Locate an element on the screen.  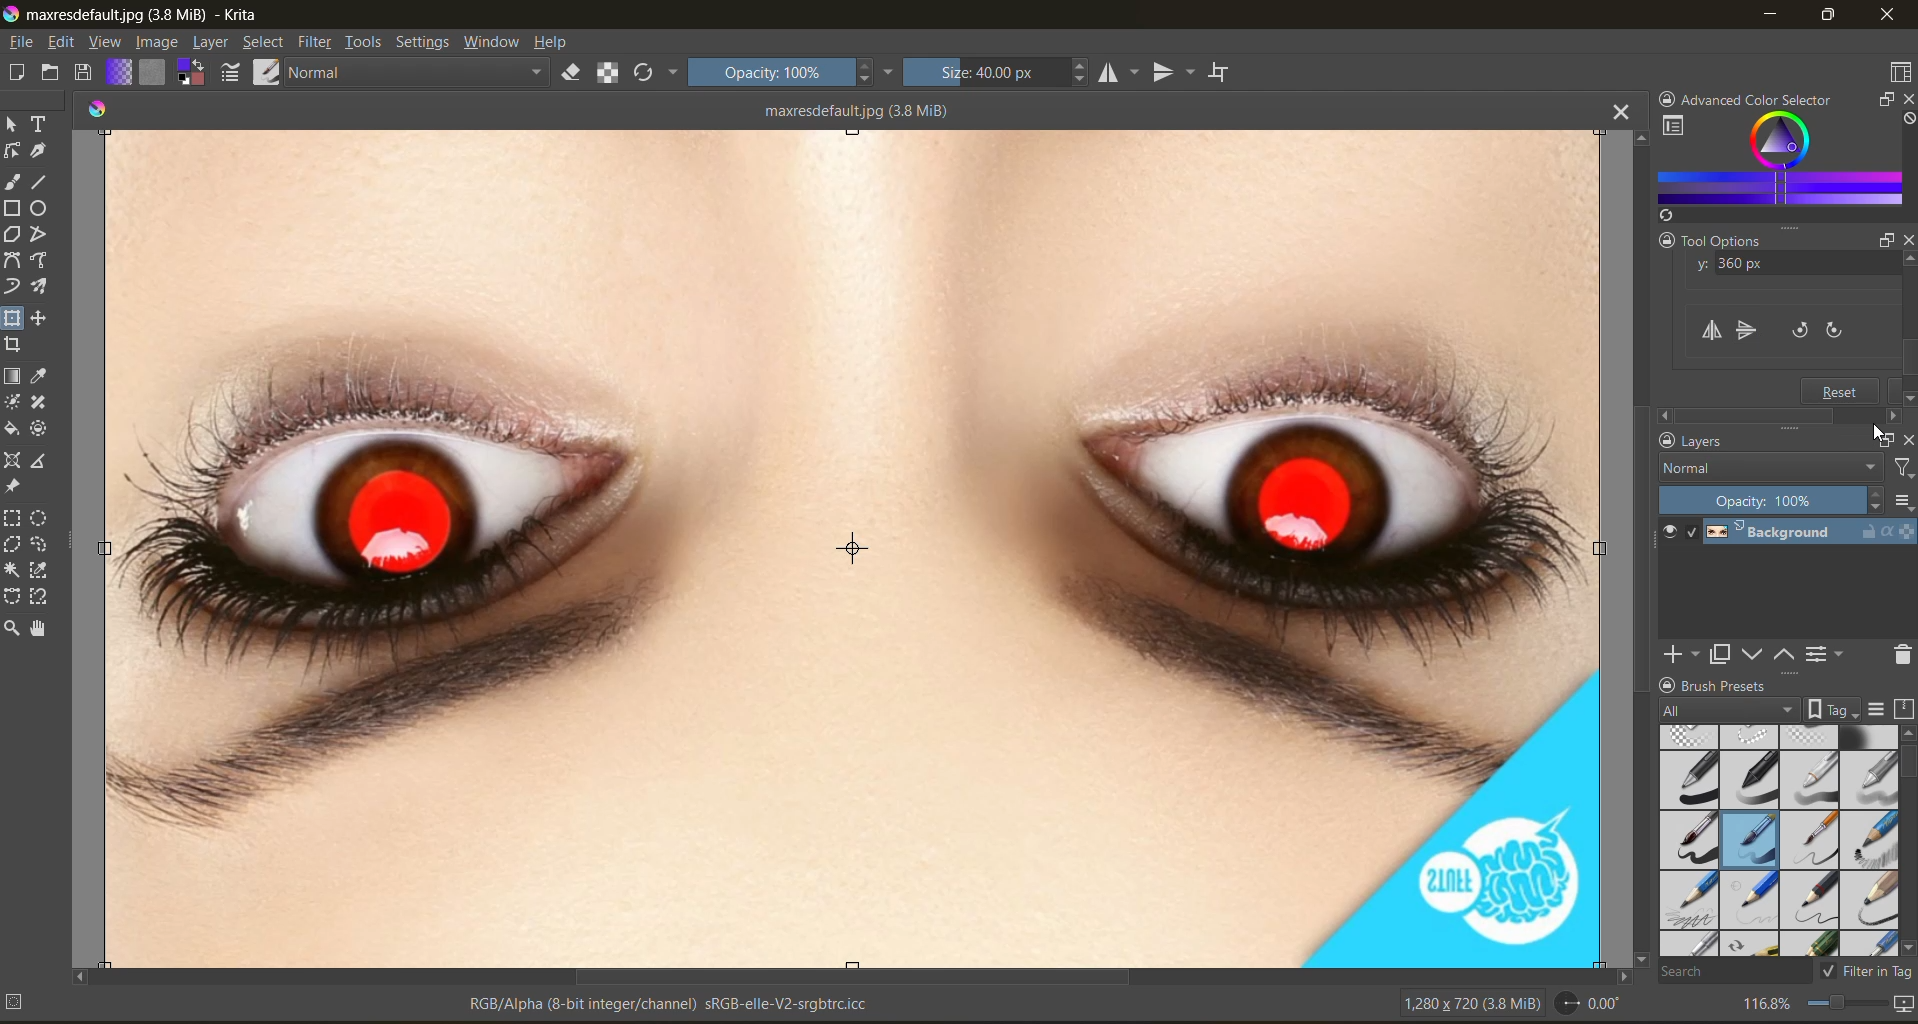
float docker is located at coordinates (1886, 440).